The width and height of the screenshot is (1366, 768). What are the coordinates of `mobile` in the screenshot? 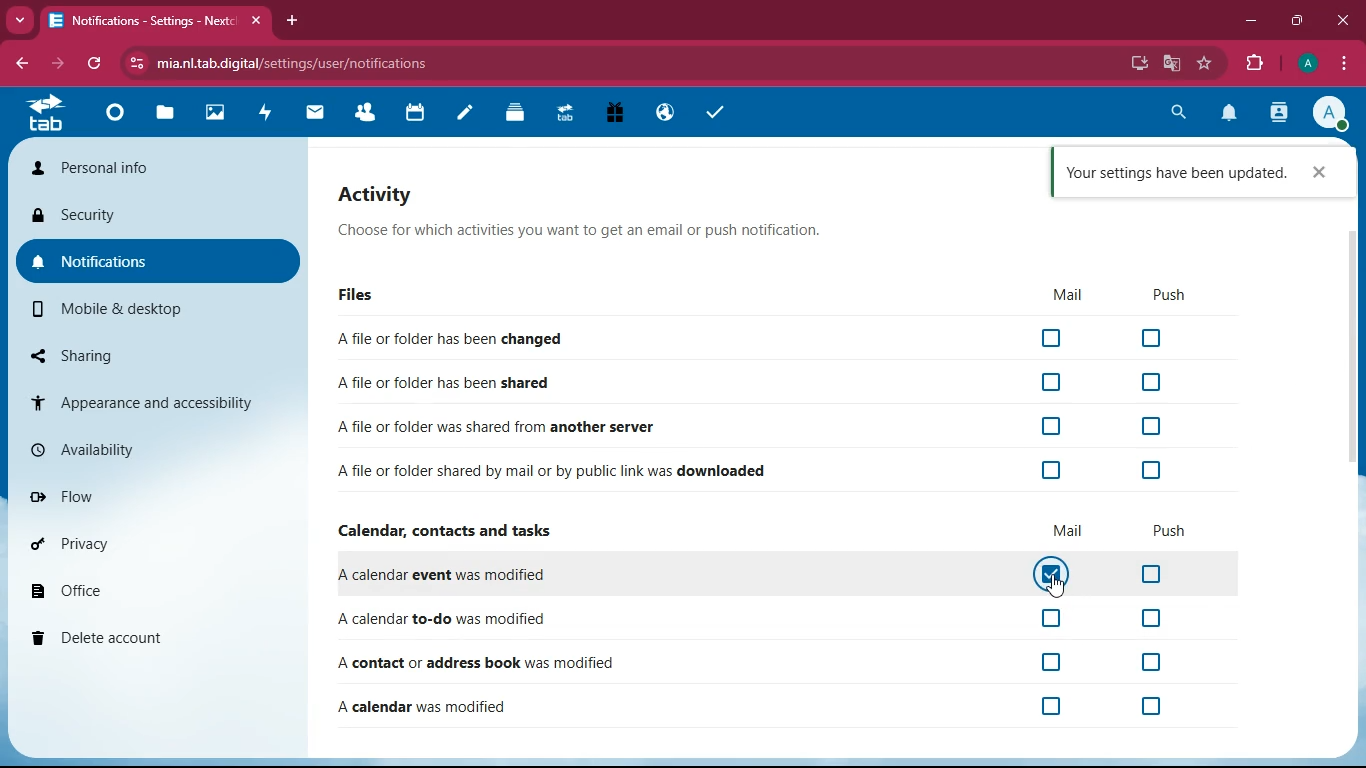 It's located at (157, 312).